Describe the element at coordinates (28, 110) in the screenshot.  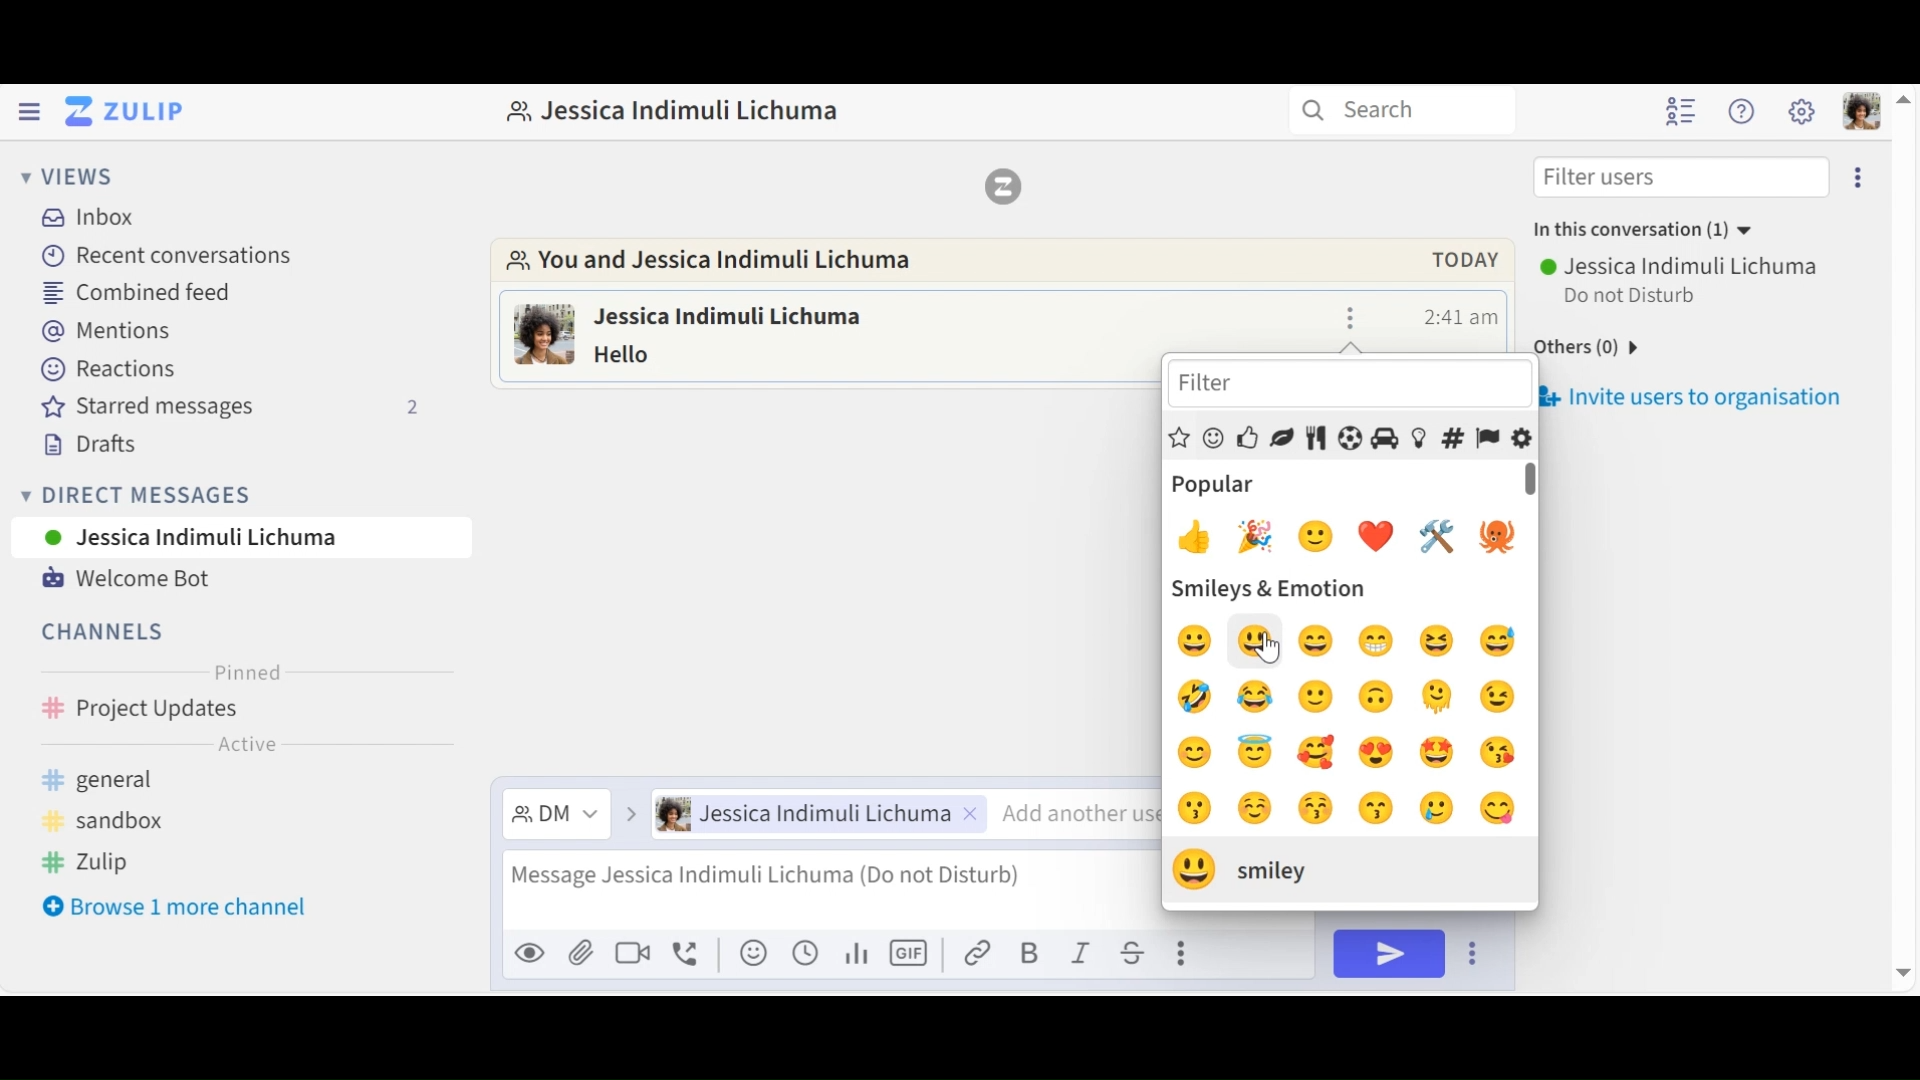
I see `Hide Left Sidebar` at that location.